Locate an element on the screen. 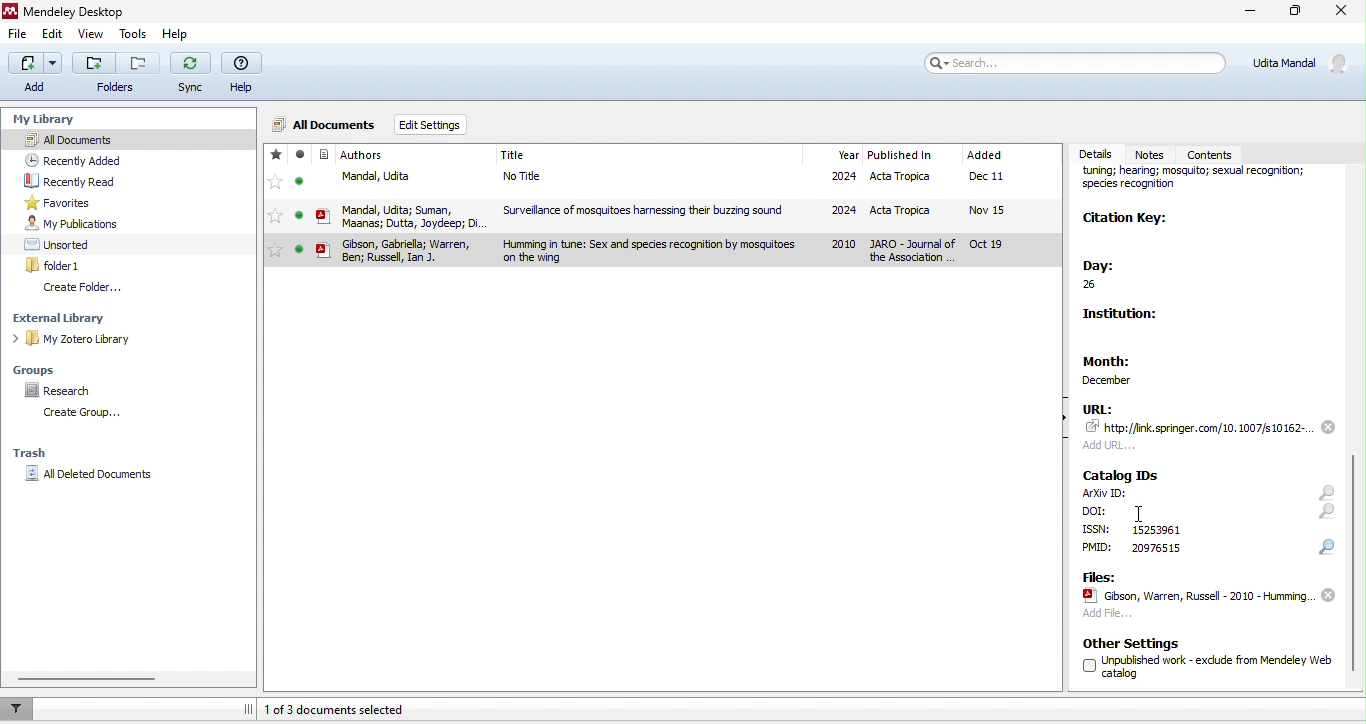 The height and width of the screenshot is (724, 1366). minimize is located at coordinates (1247, 13).